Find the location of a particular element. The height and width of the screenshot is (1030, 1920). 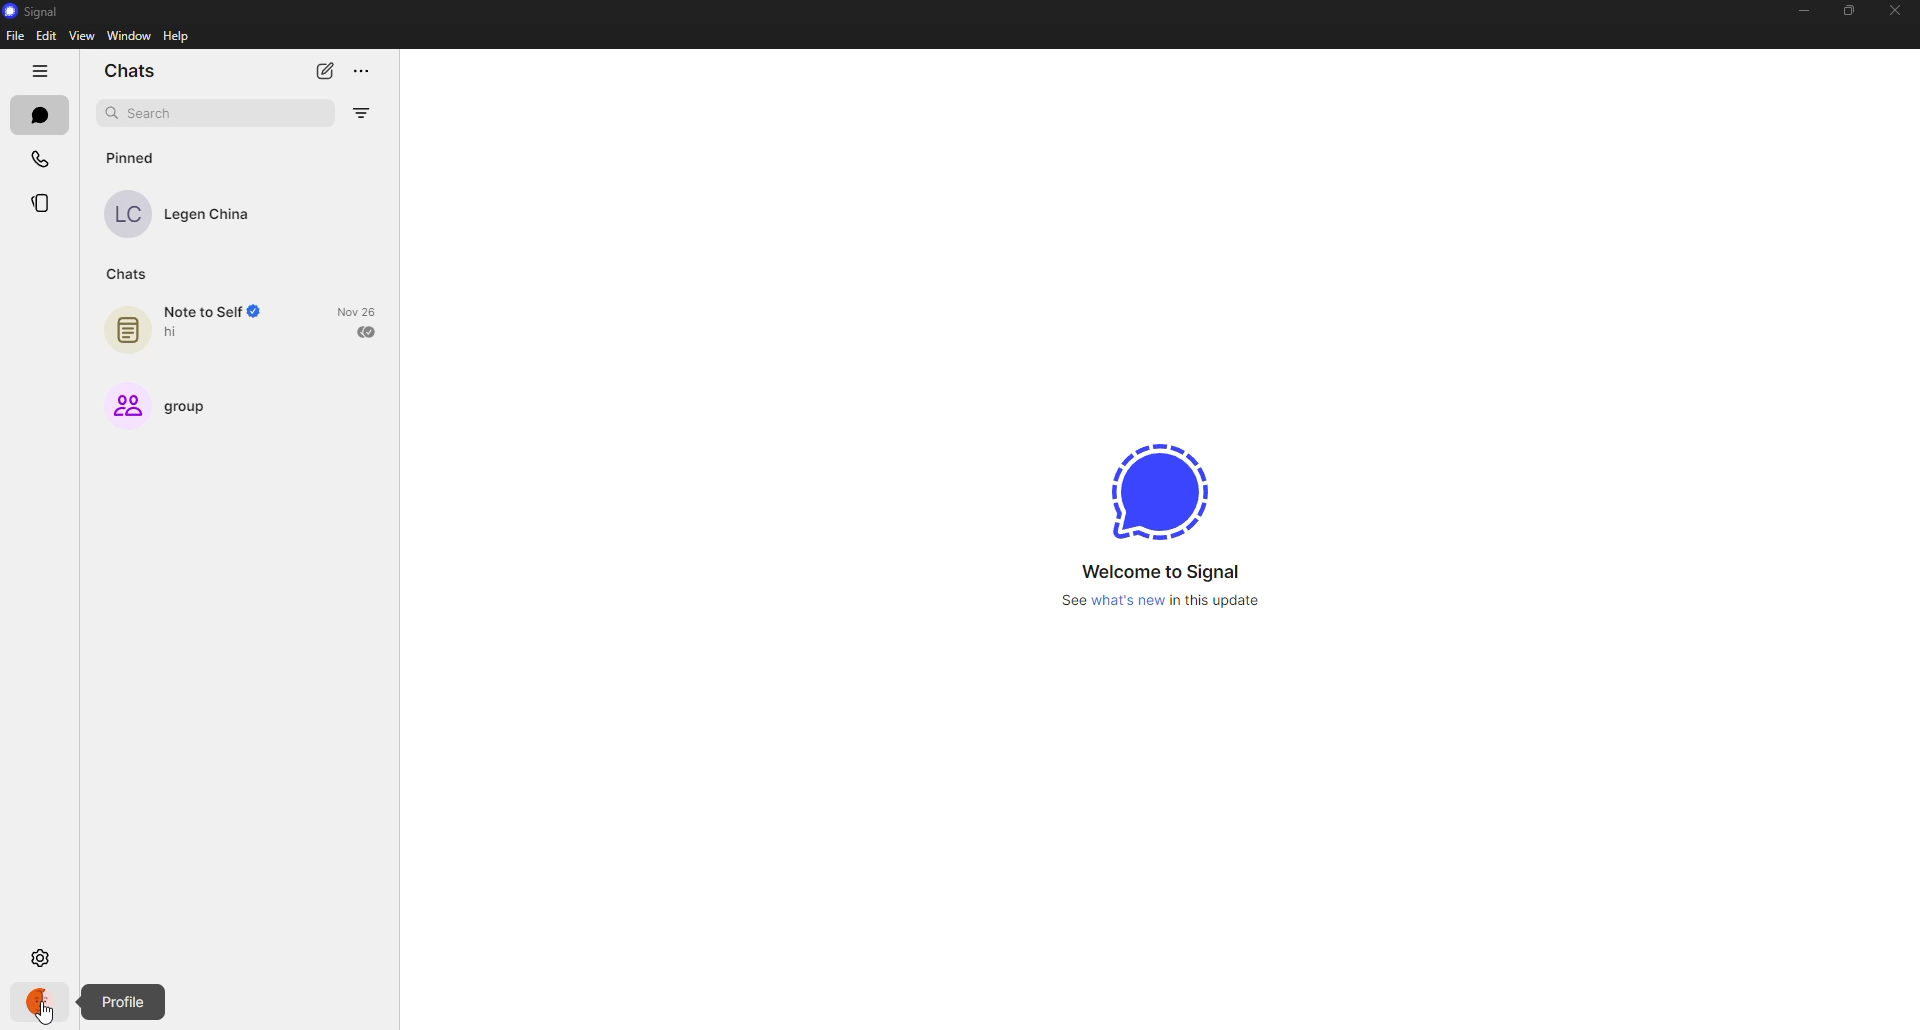

chats is located at coordinates (124, 276).